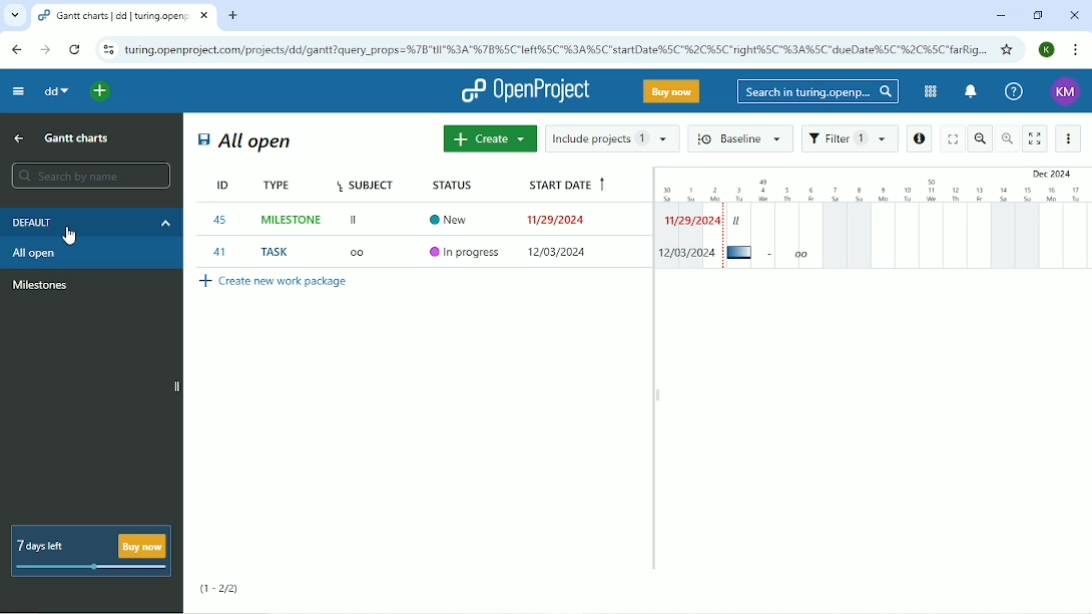  Describe the element at coordinates (369, 218) in the screenshot. I see `Subject` at that location.